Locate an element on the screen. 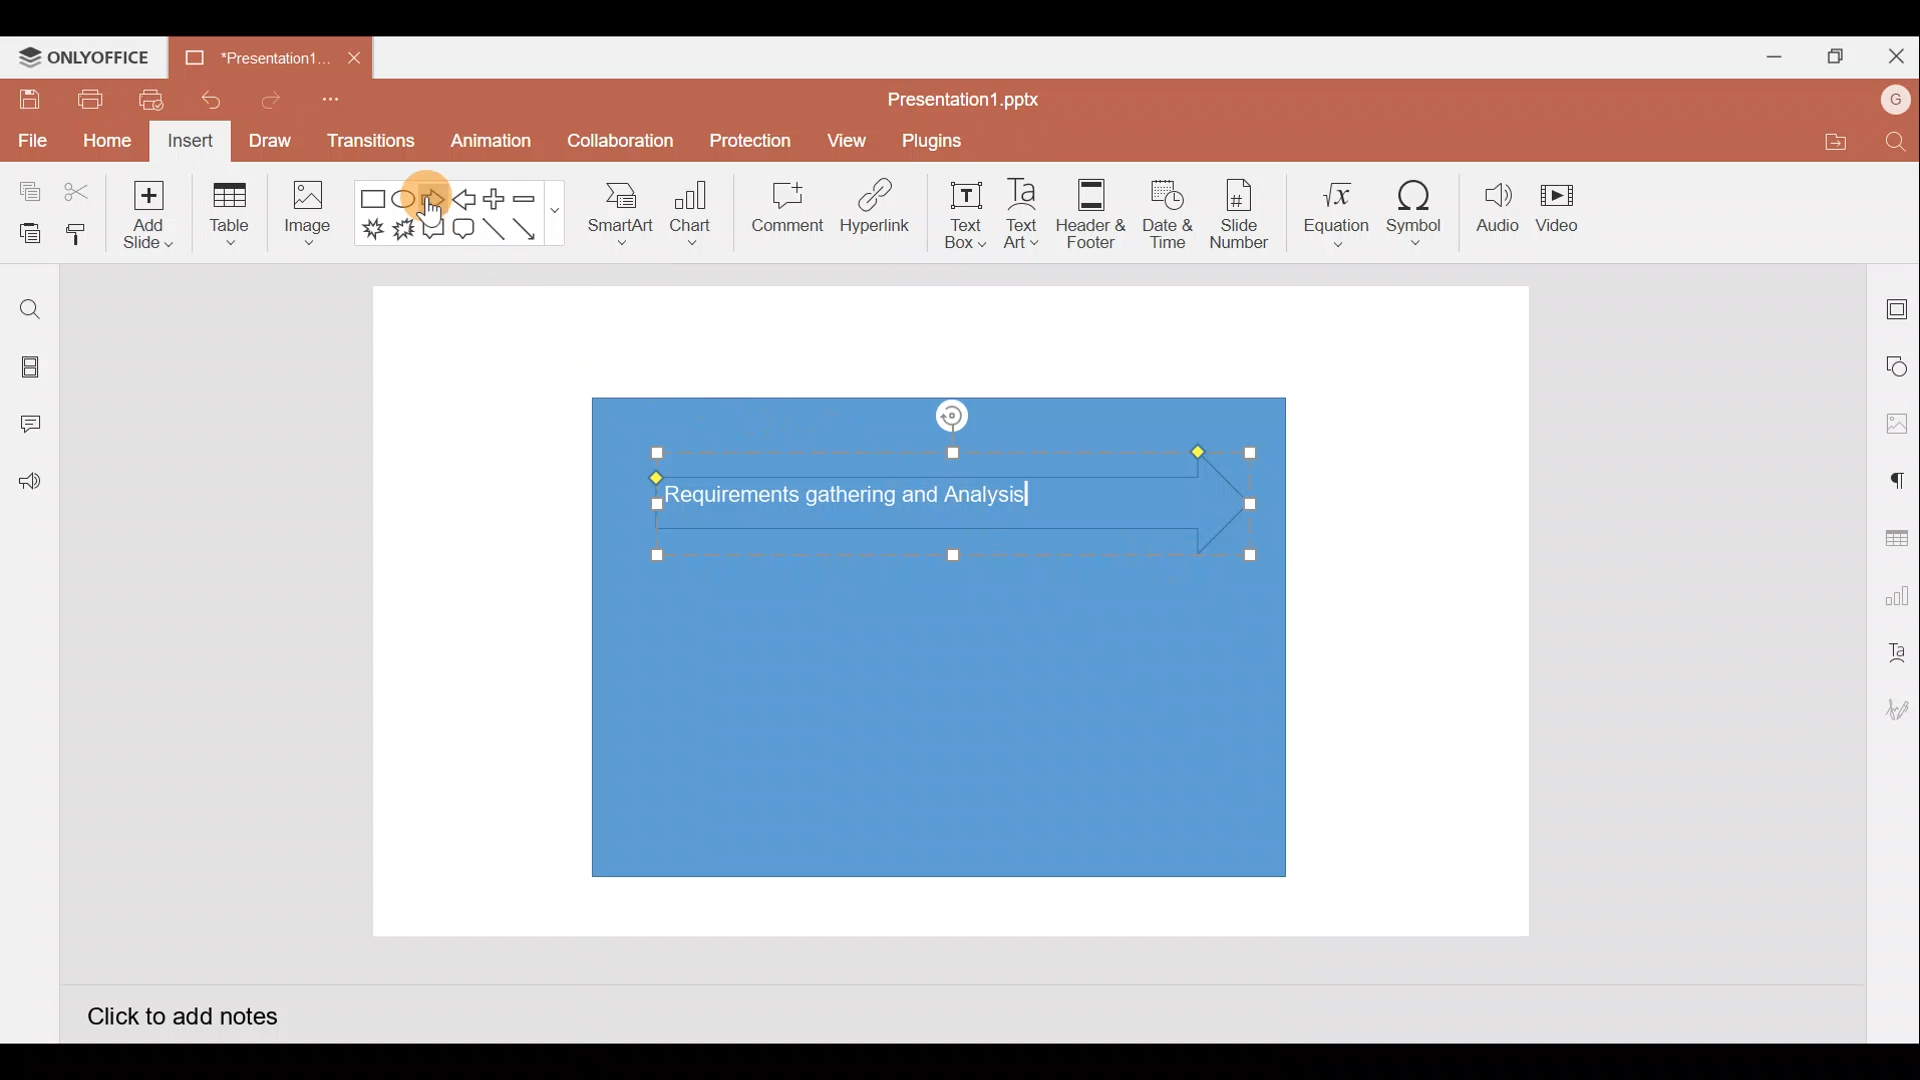 Image resolution: width=1920 pixels, height=1080 pixels. Table is located at coordinates (232, 216).